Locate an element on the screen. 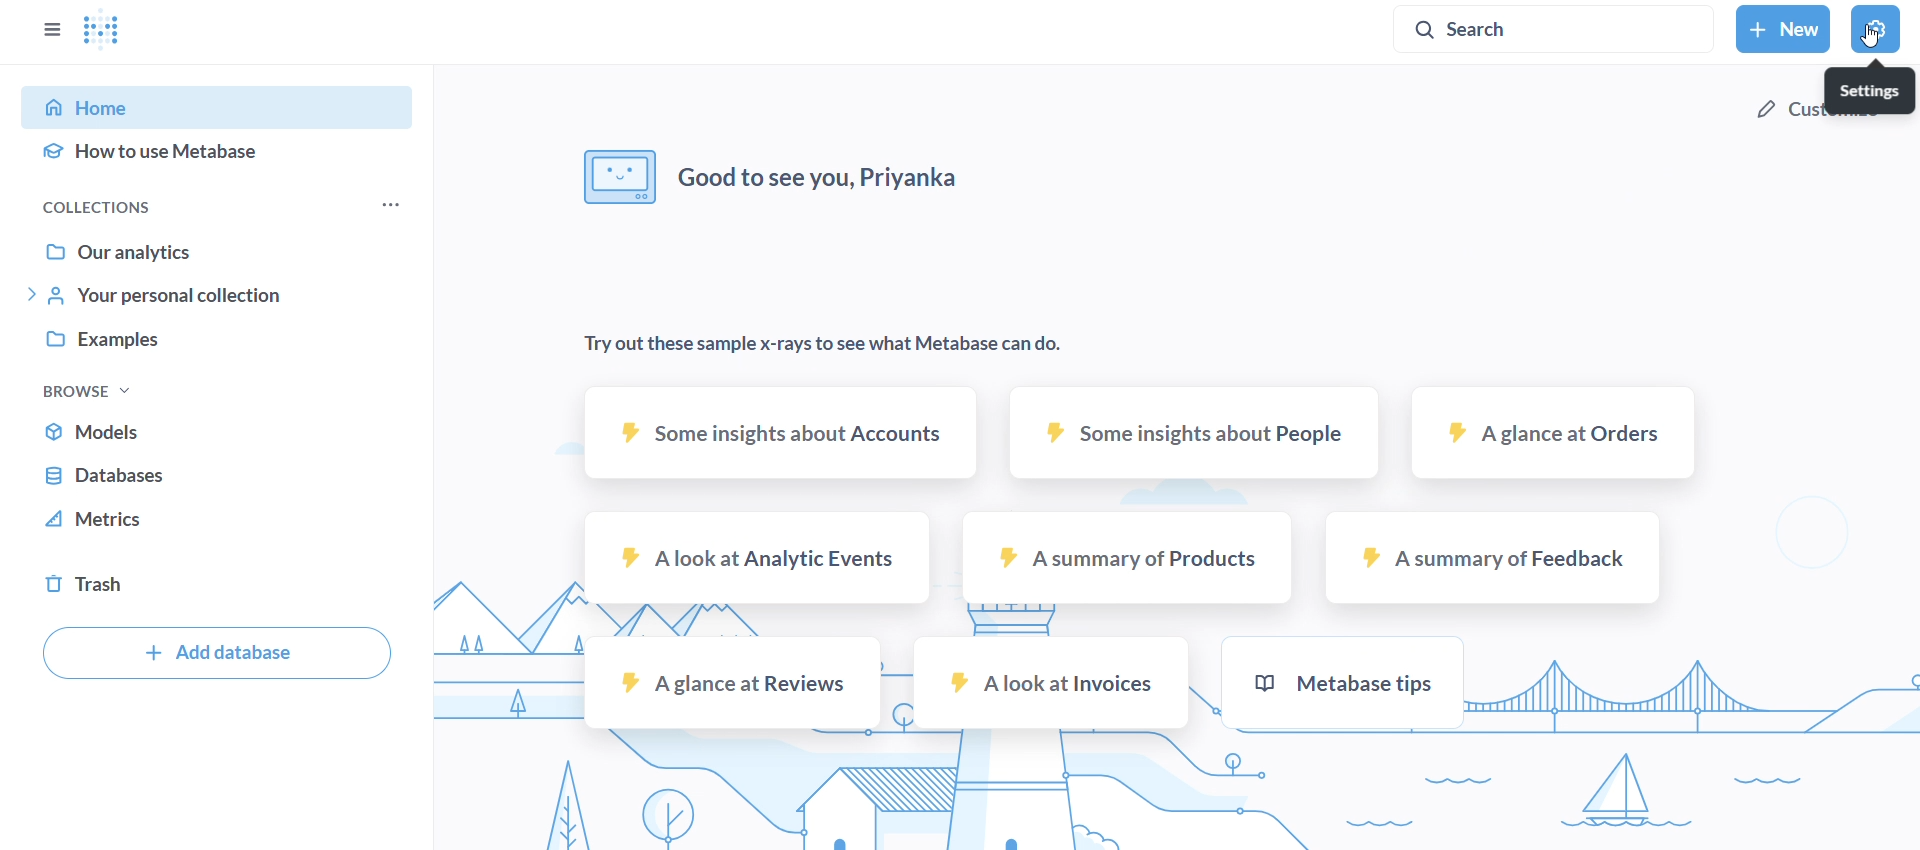  new is located at coordinates (1782, 28).